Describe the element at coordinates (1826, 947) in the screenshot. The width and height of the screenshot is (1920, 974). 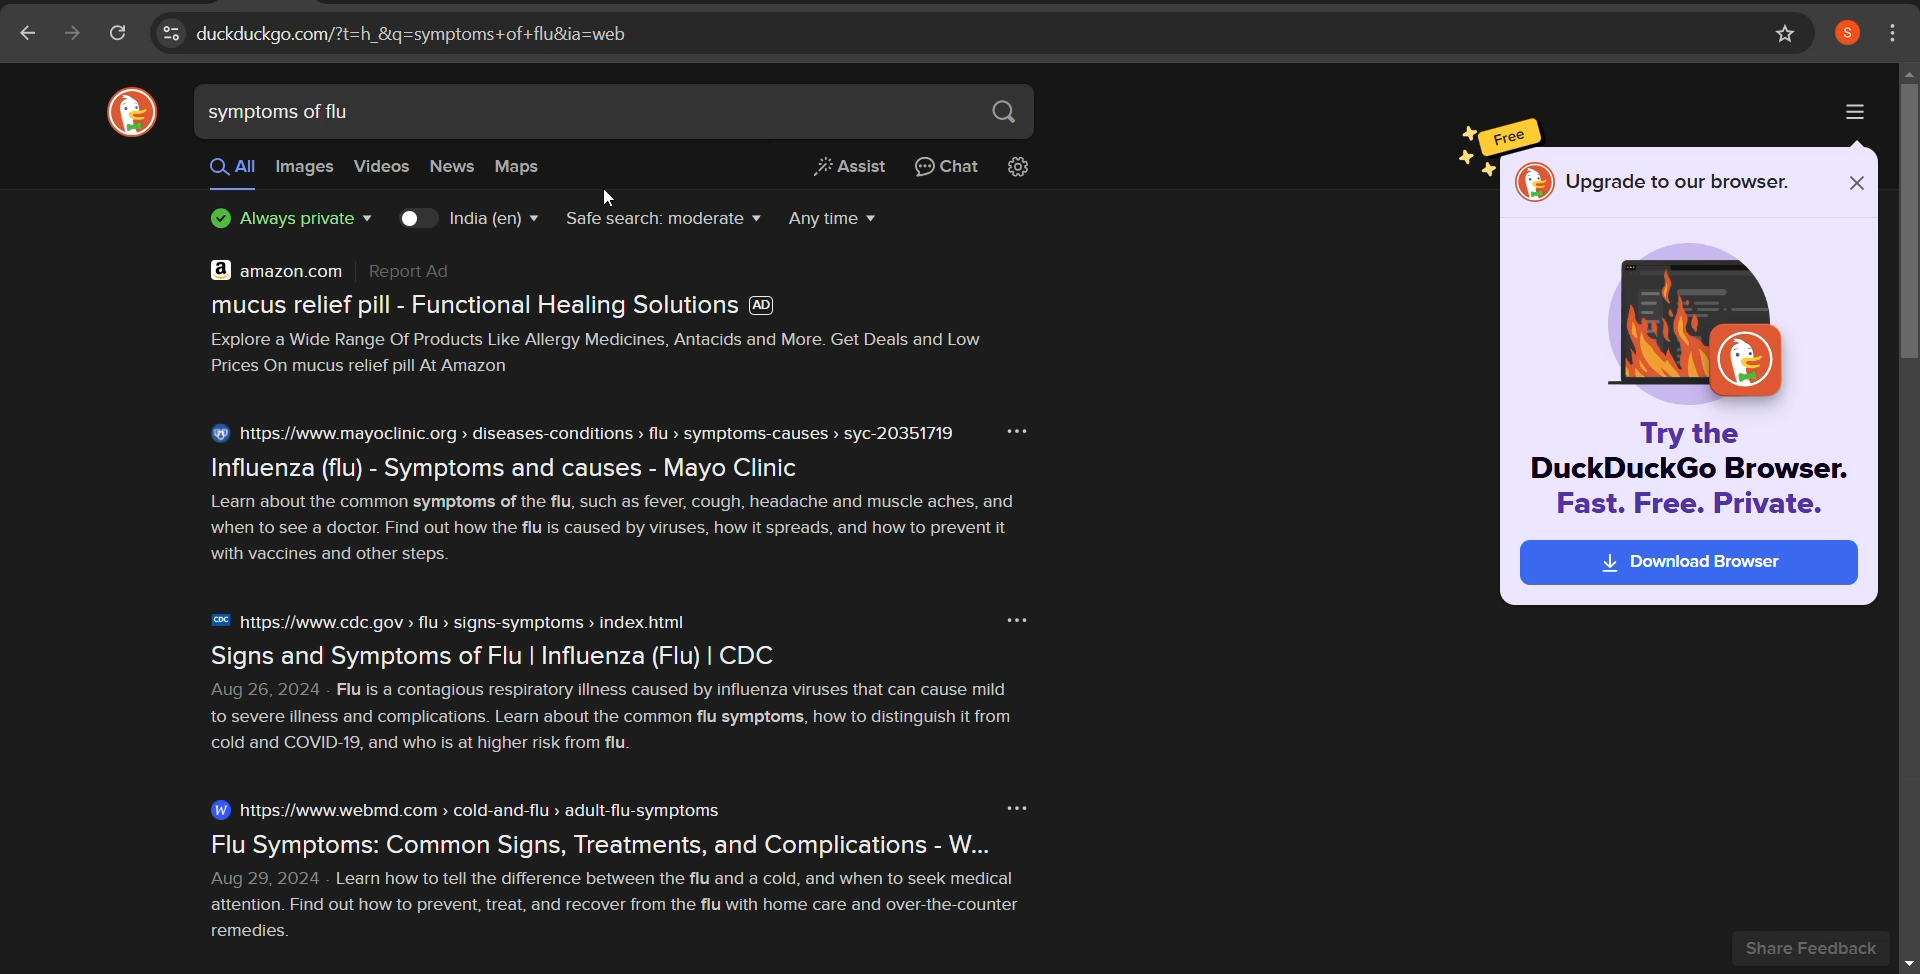
I see `share feedback` at that location.